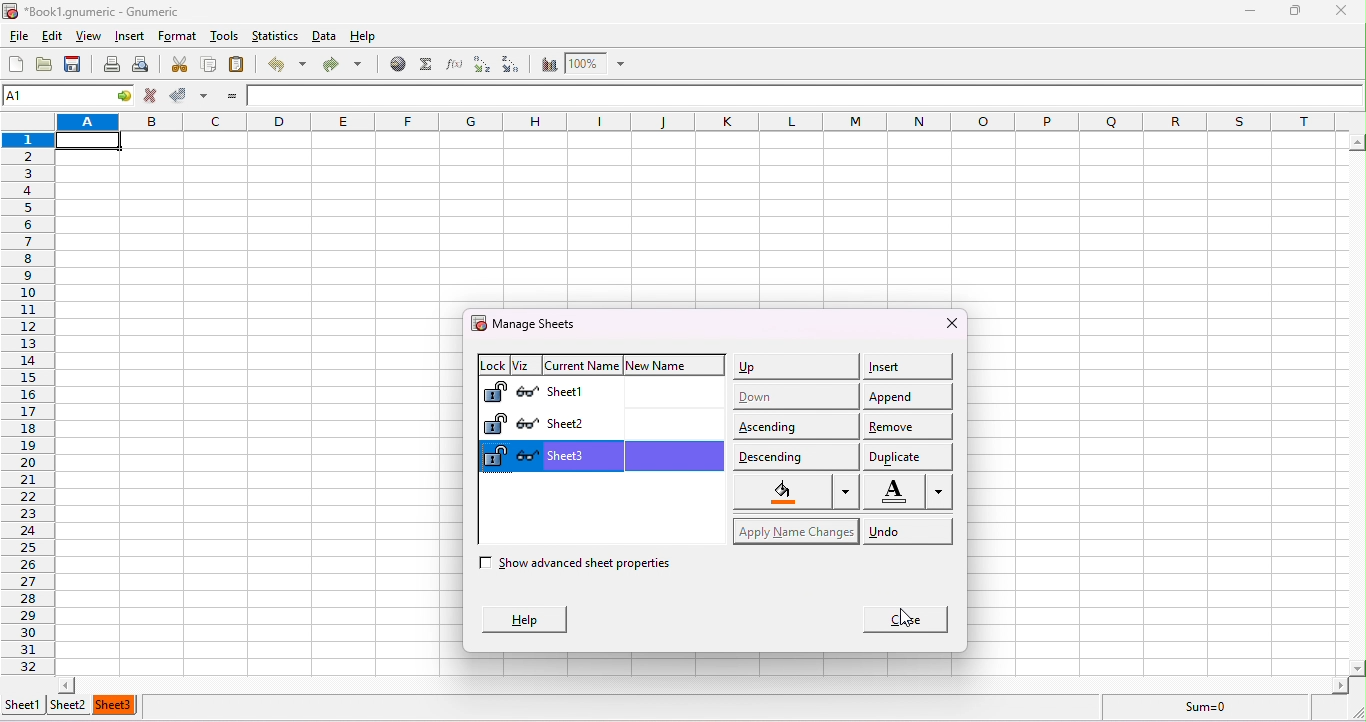 Image resolution: width=1366 pixels, height=722 pixels. Describe the element at coordinates (47, 36) in the screenshot. I see `edit` at that location.